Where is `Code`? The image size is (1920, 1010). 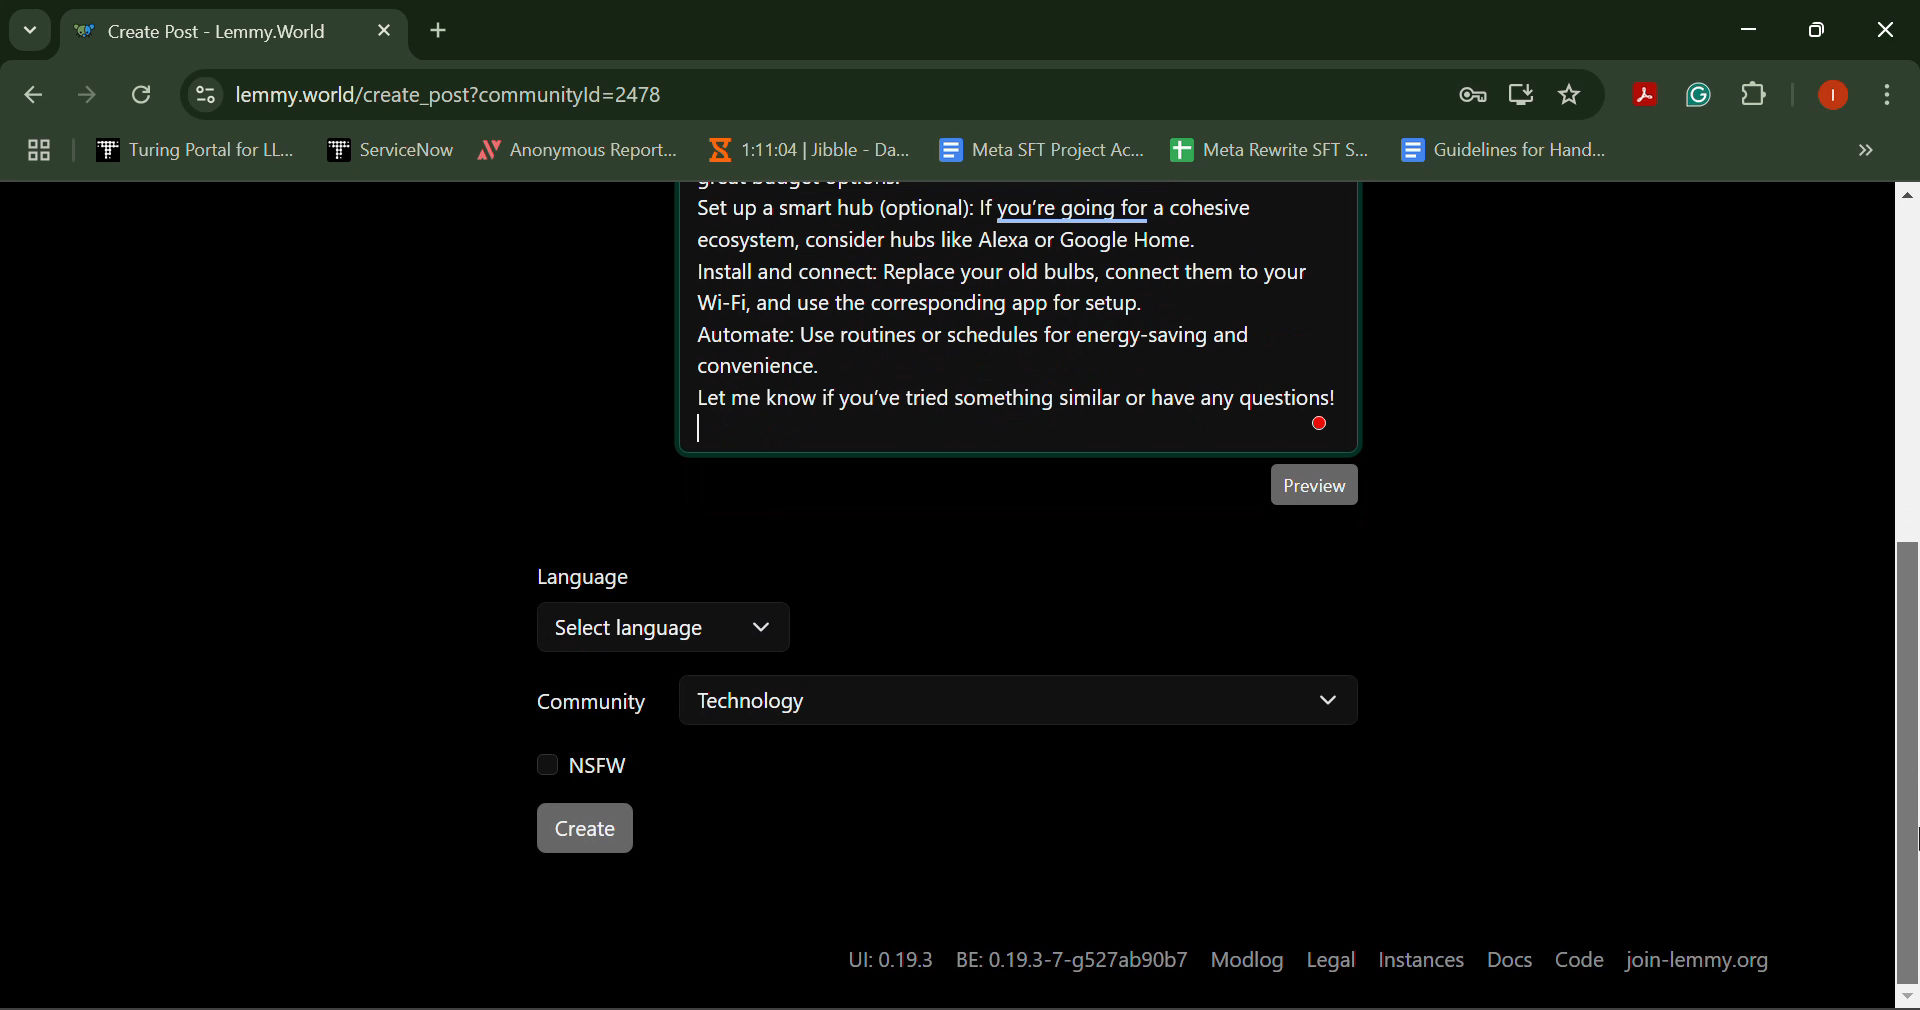 Code is located at coordinates (1577, 954).